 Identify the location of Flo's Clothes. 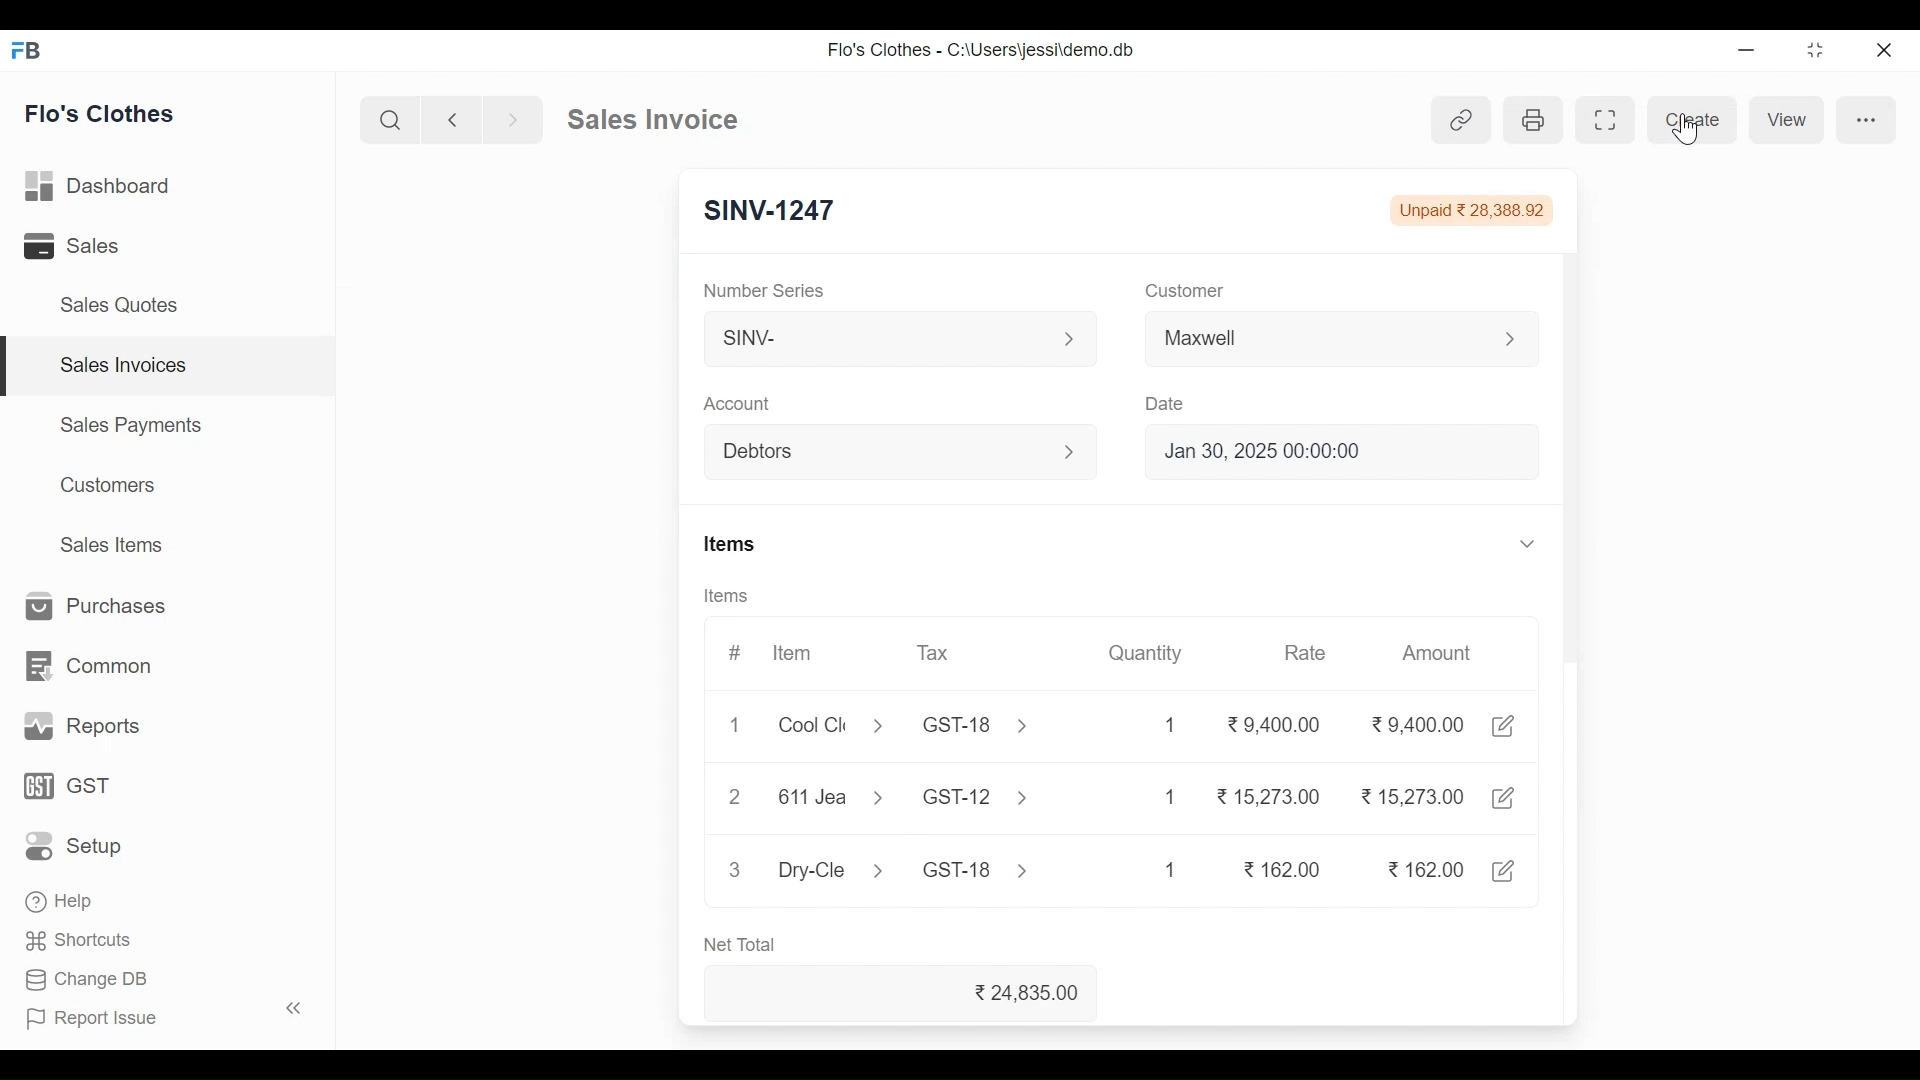
(102, 113).